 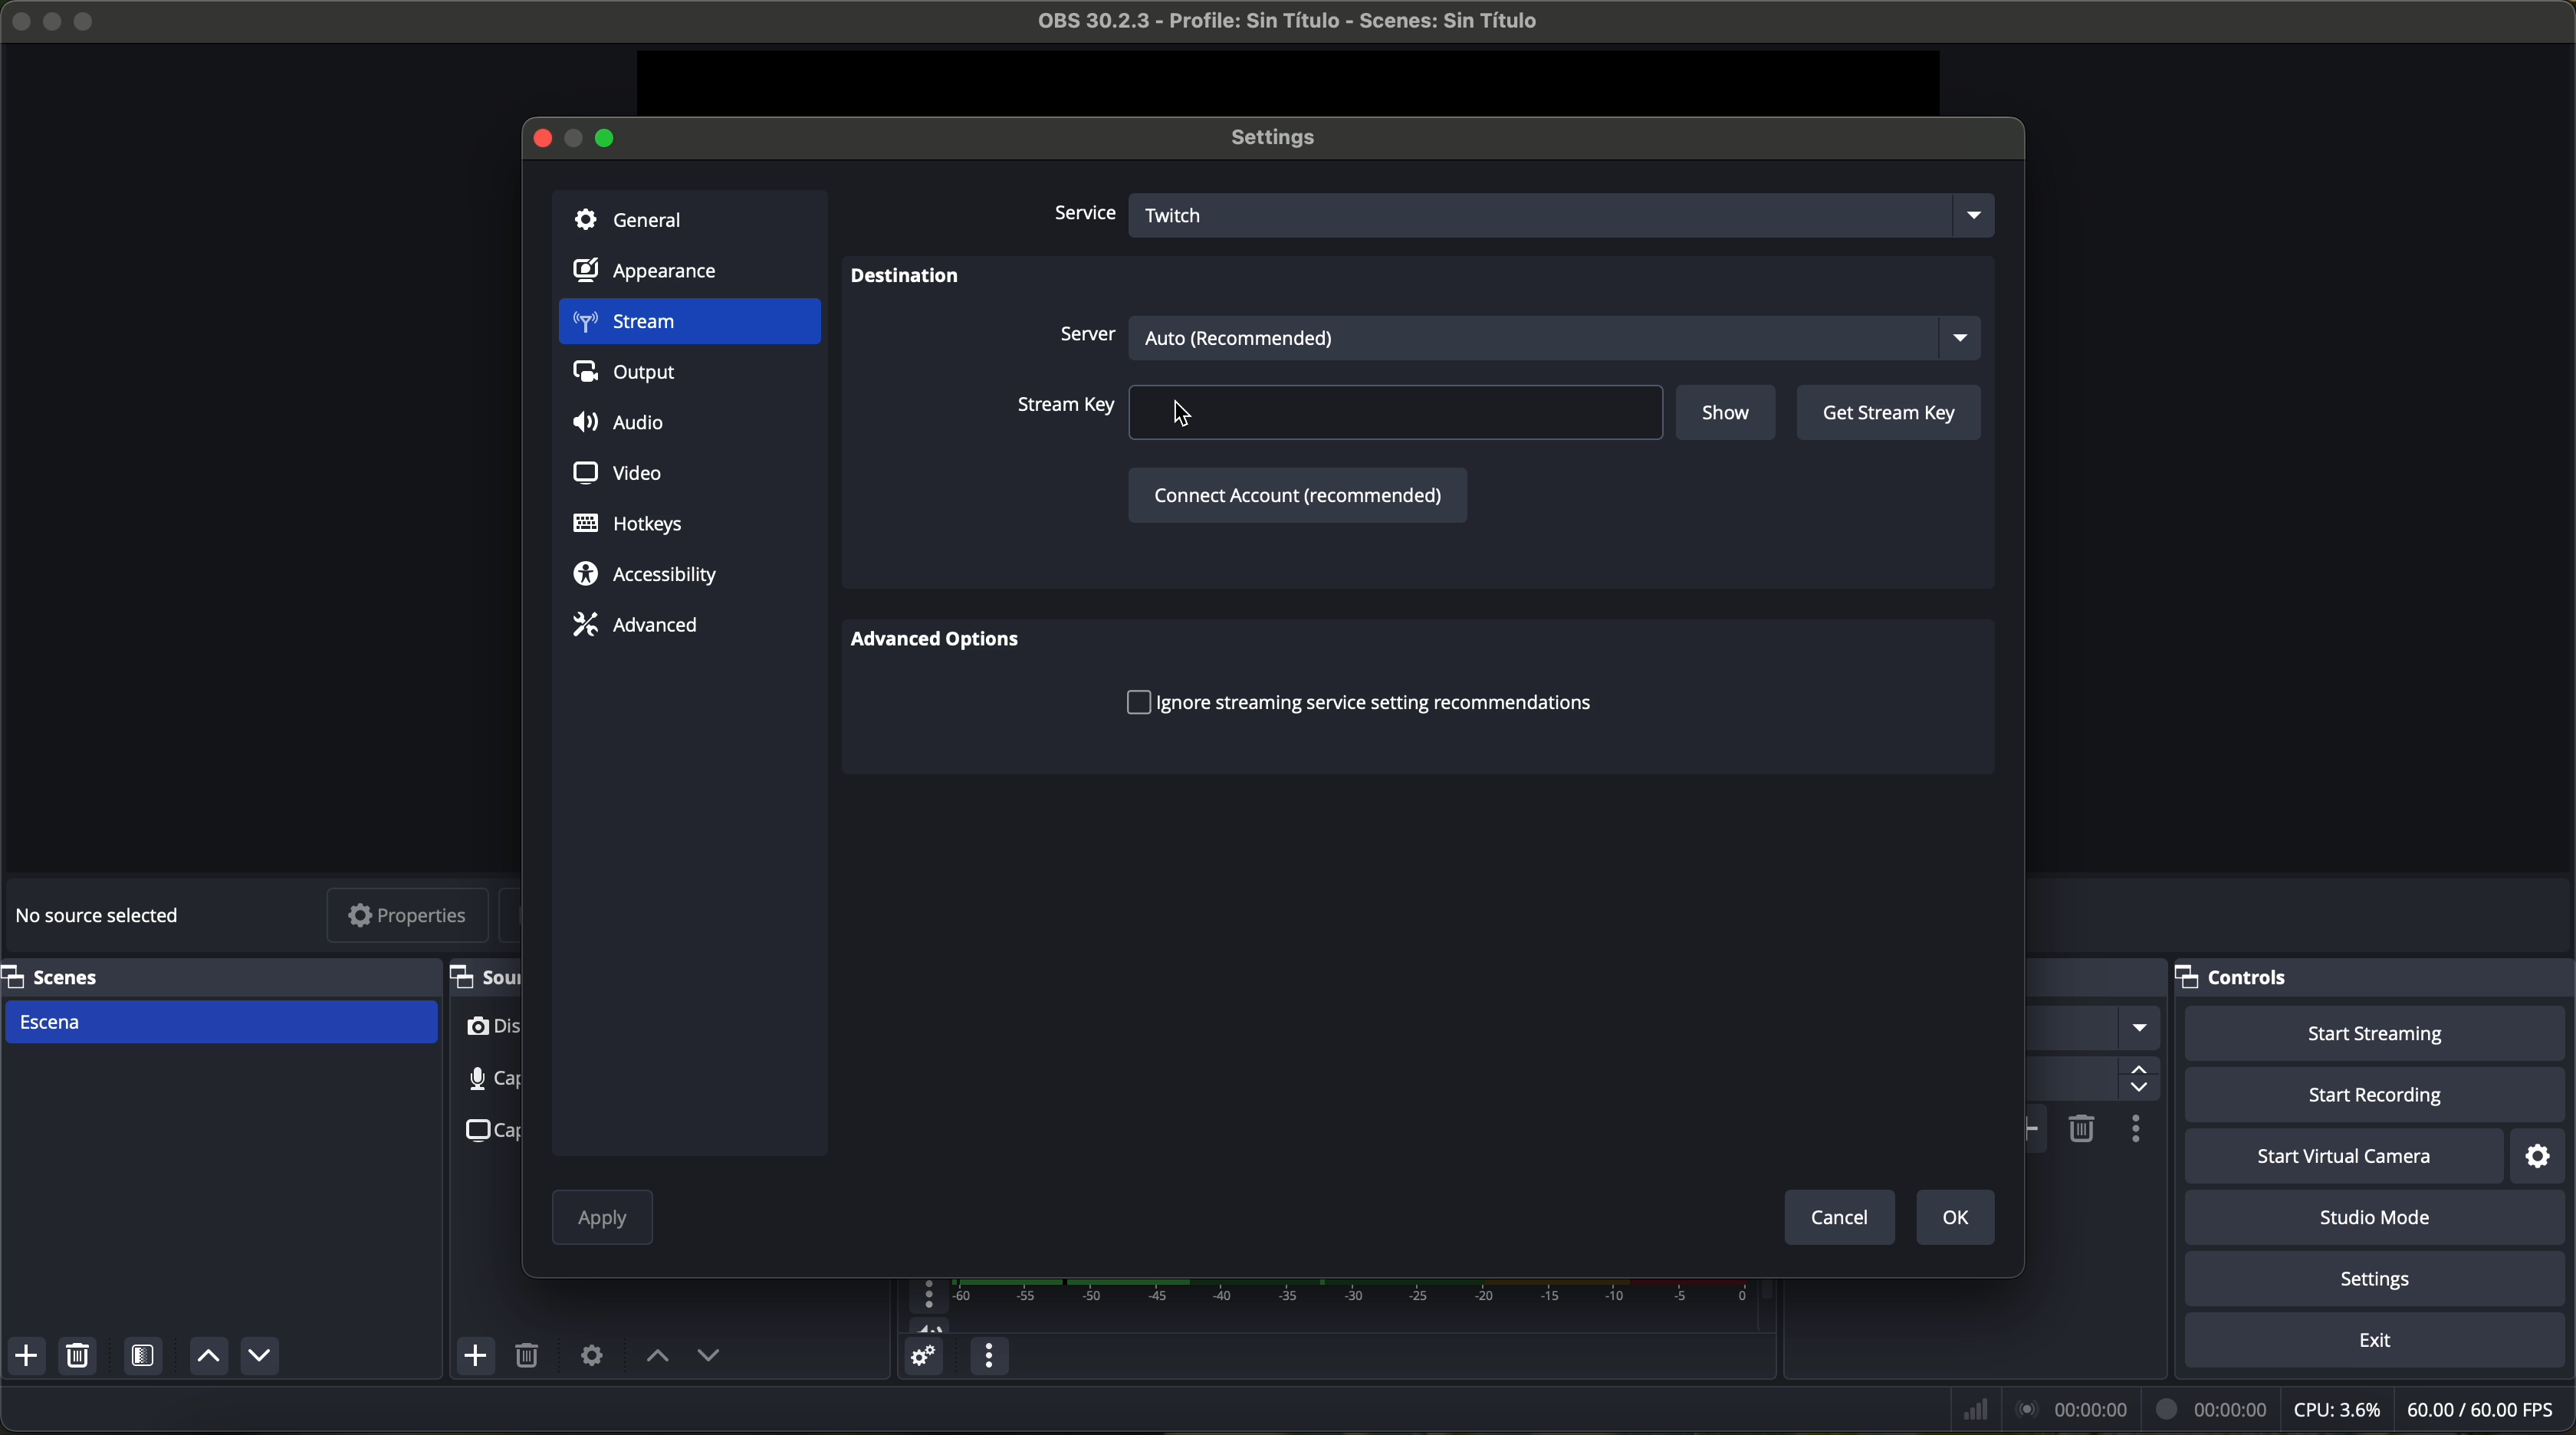 What do you see at coordinates (906, 279) in the screenshot?
I see `destination` at bounding box center [906, 279].